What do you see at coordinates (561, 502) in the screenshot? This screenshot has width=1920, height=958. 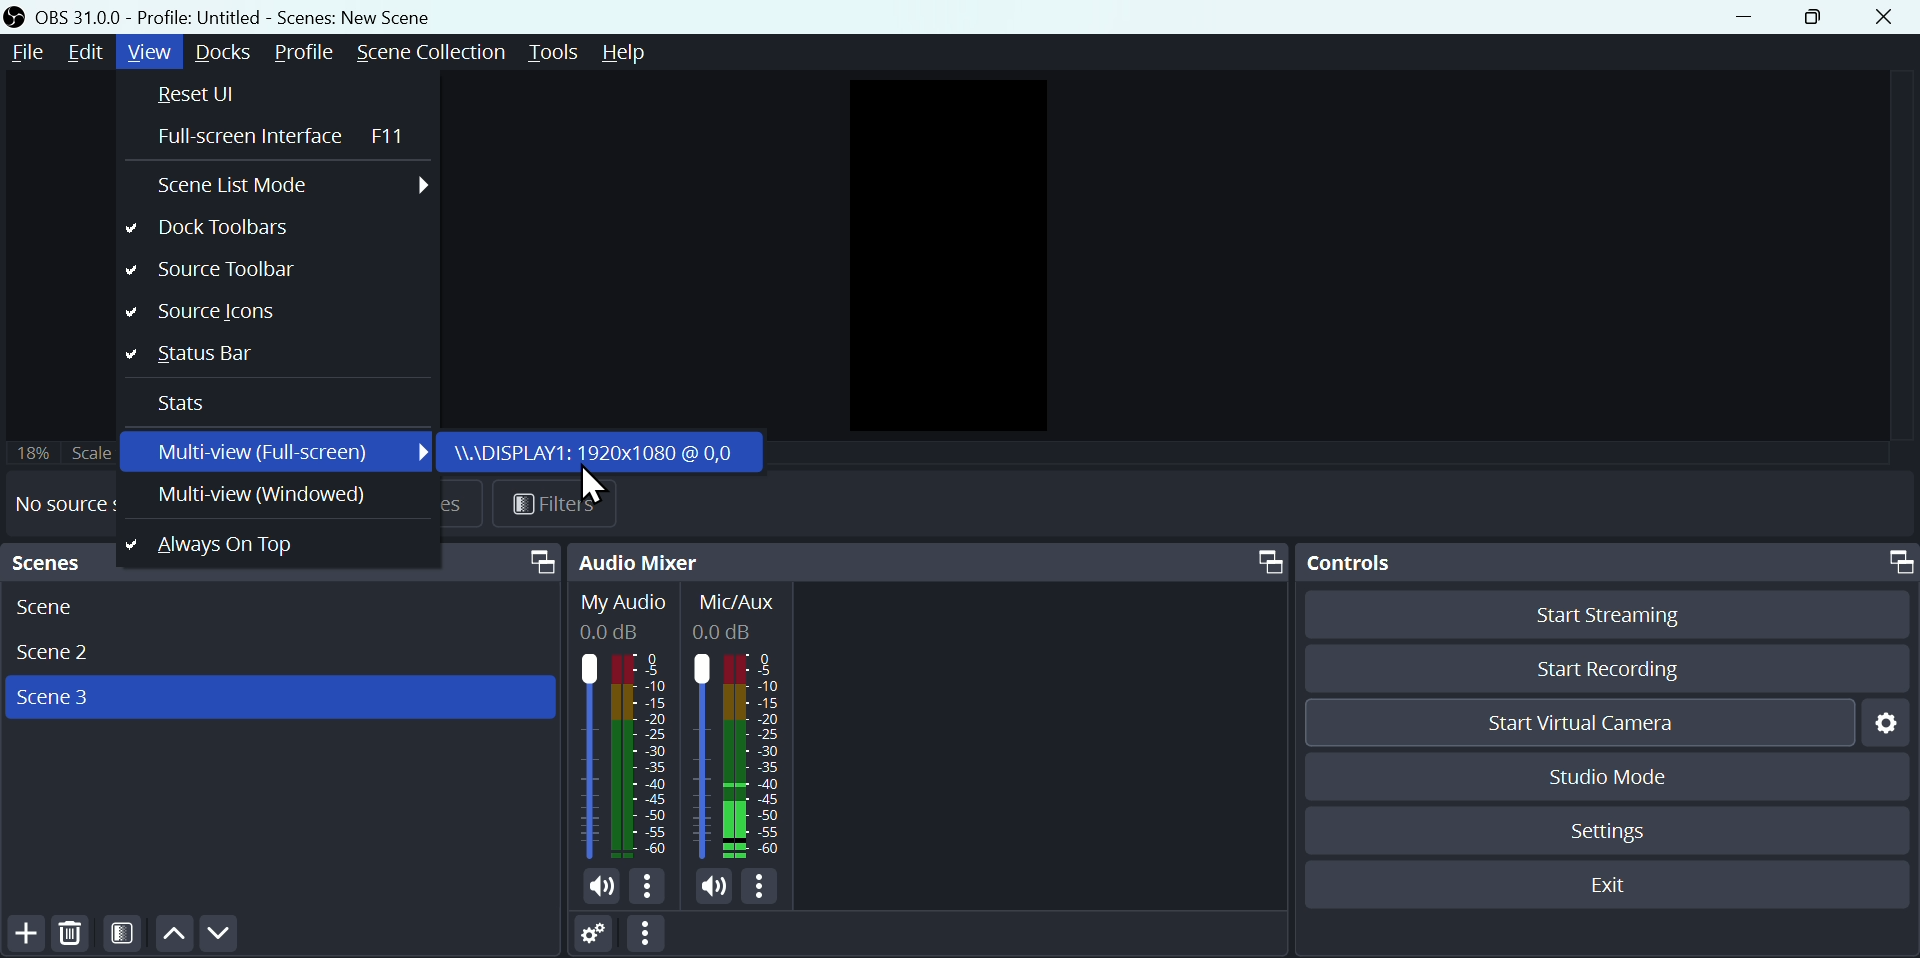 I see `Filter` at bounding box center [561, 502].